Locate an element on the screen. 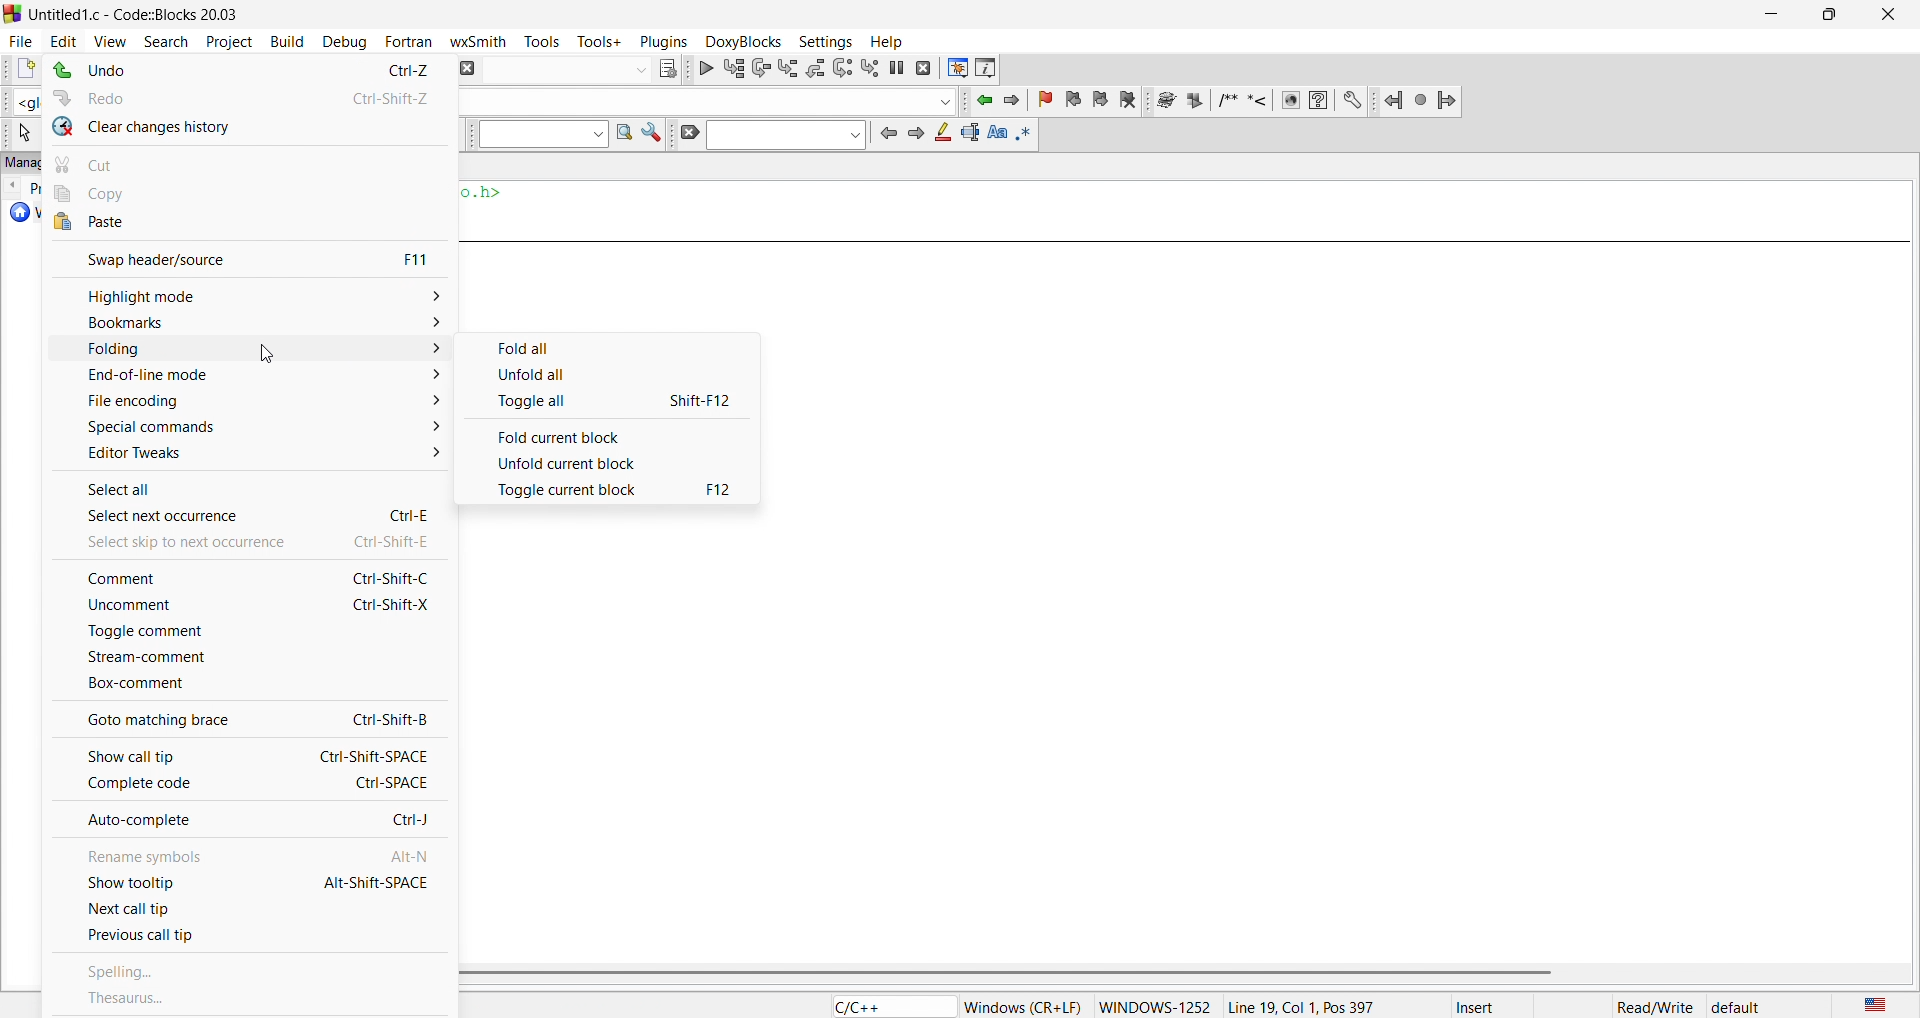 The width and height of the screenshot is (1920, 1018). next bookmark is located at coordinates (1102, 98).